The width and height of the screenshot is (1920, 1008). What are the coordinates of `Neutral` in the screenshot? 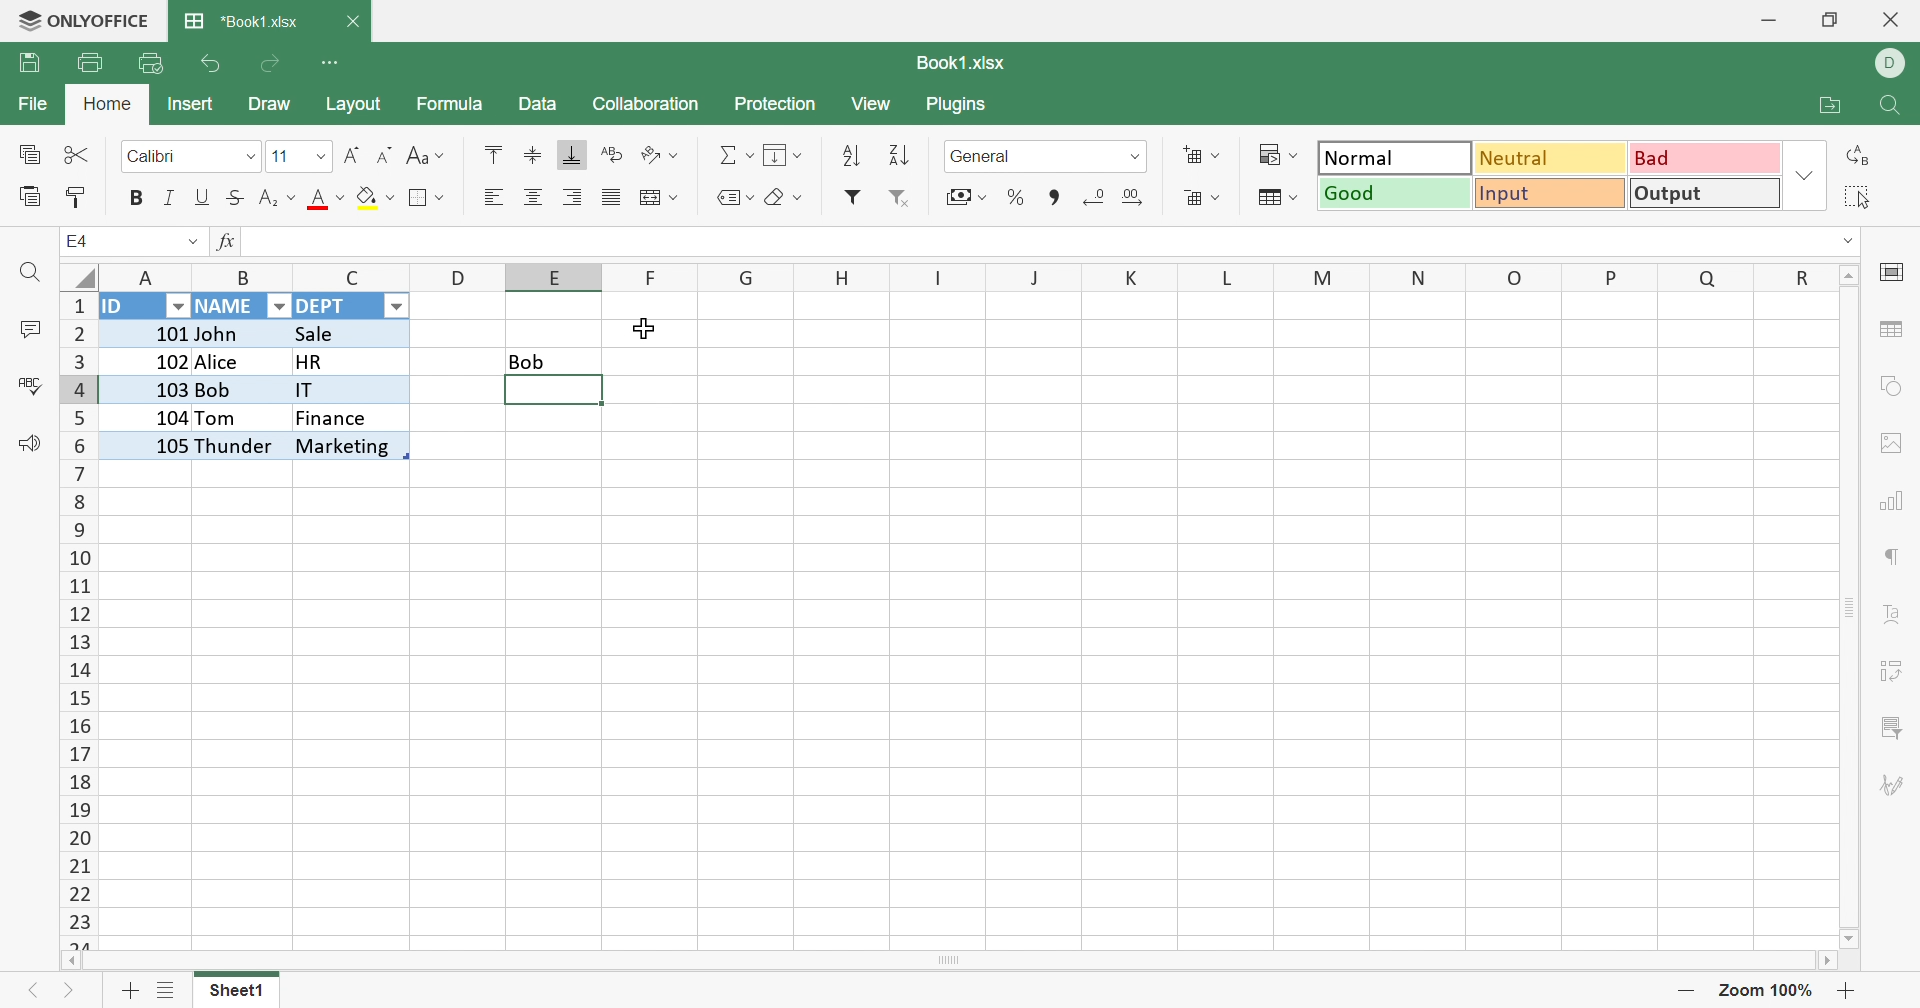 It's located at (1552, 157).